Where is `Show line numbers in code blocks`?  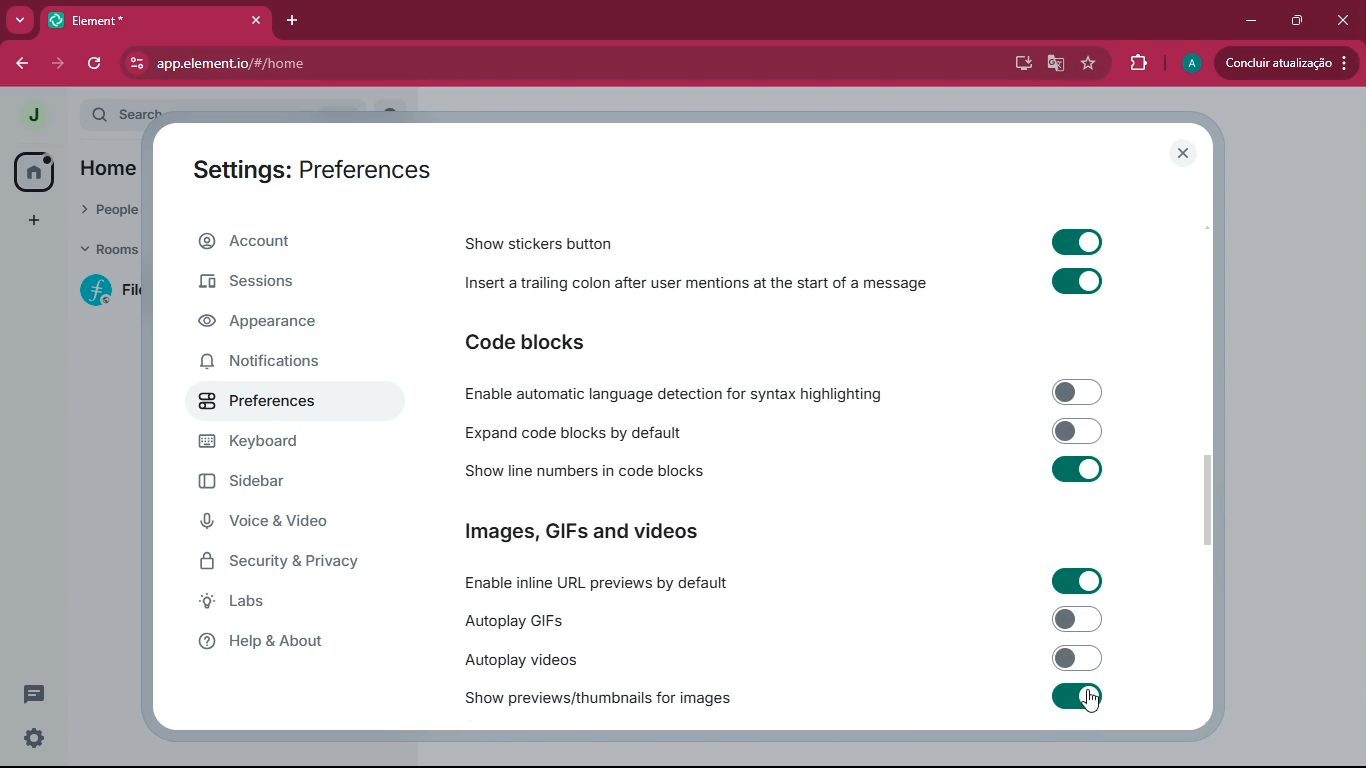
Show line numbers in code blocks is located at coordinates (586, 472).